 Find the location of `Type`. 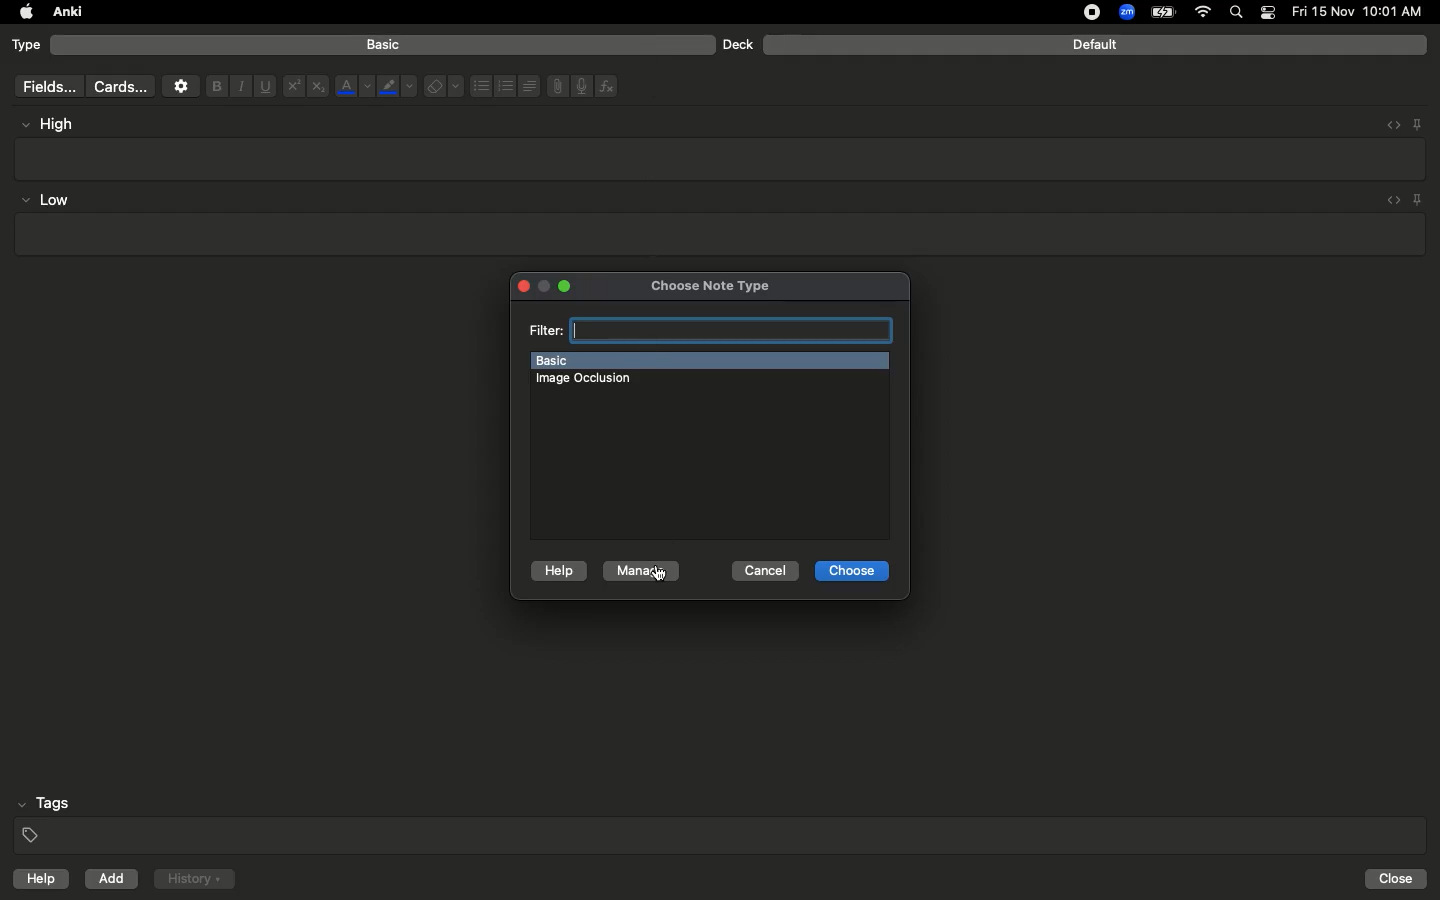

Type is located at coordinates (27, 46).